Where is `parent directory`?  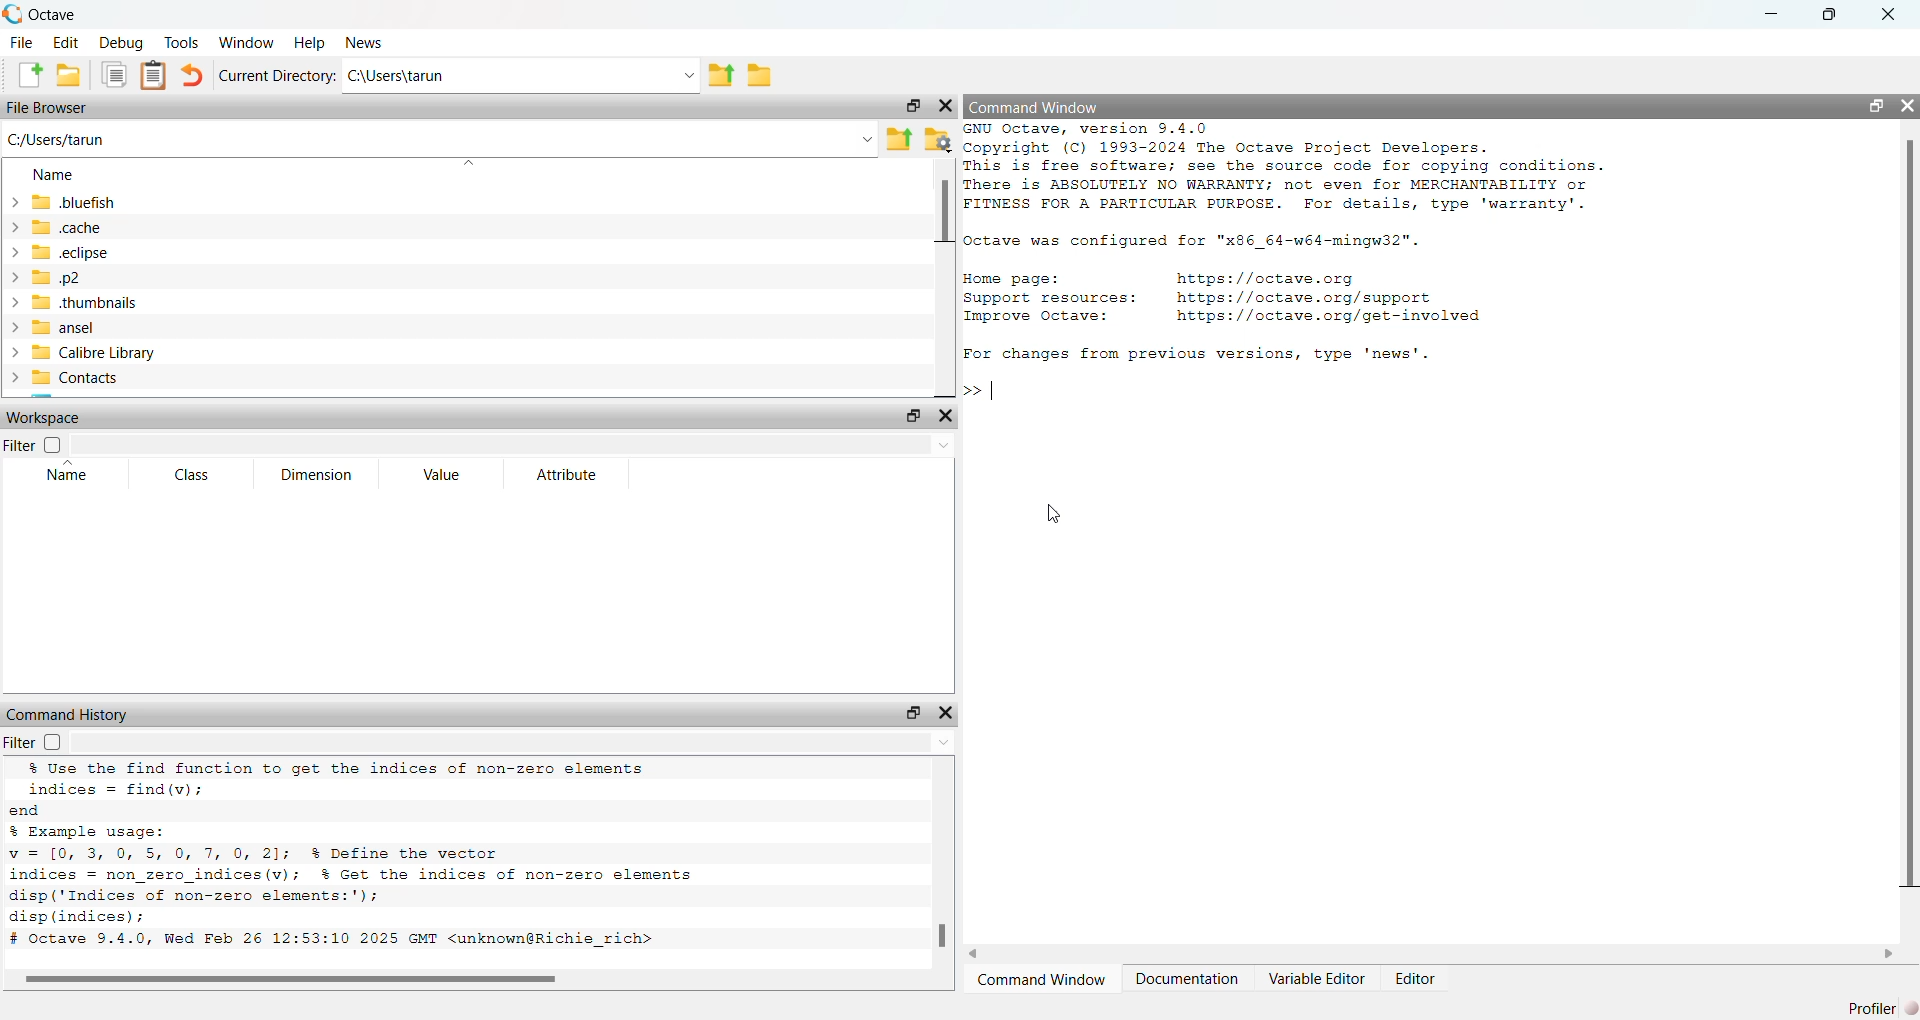 parent directory is located at coordinates (722, 74).